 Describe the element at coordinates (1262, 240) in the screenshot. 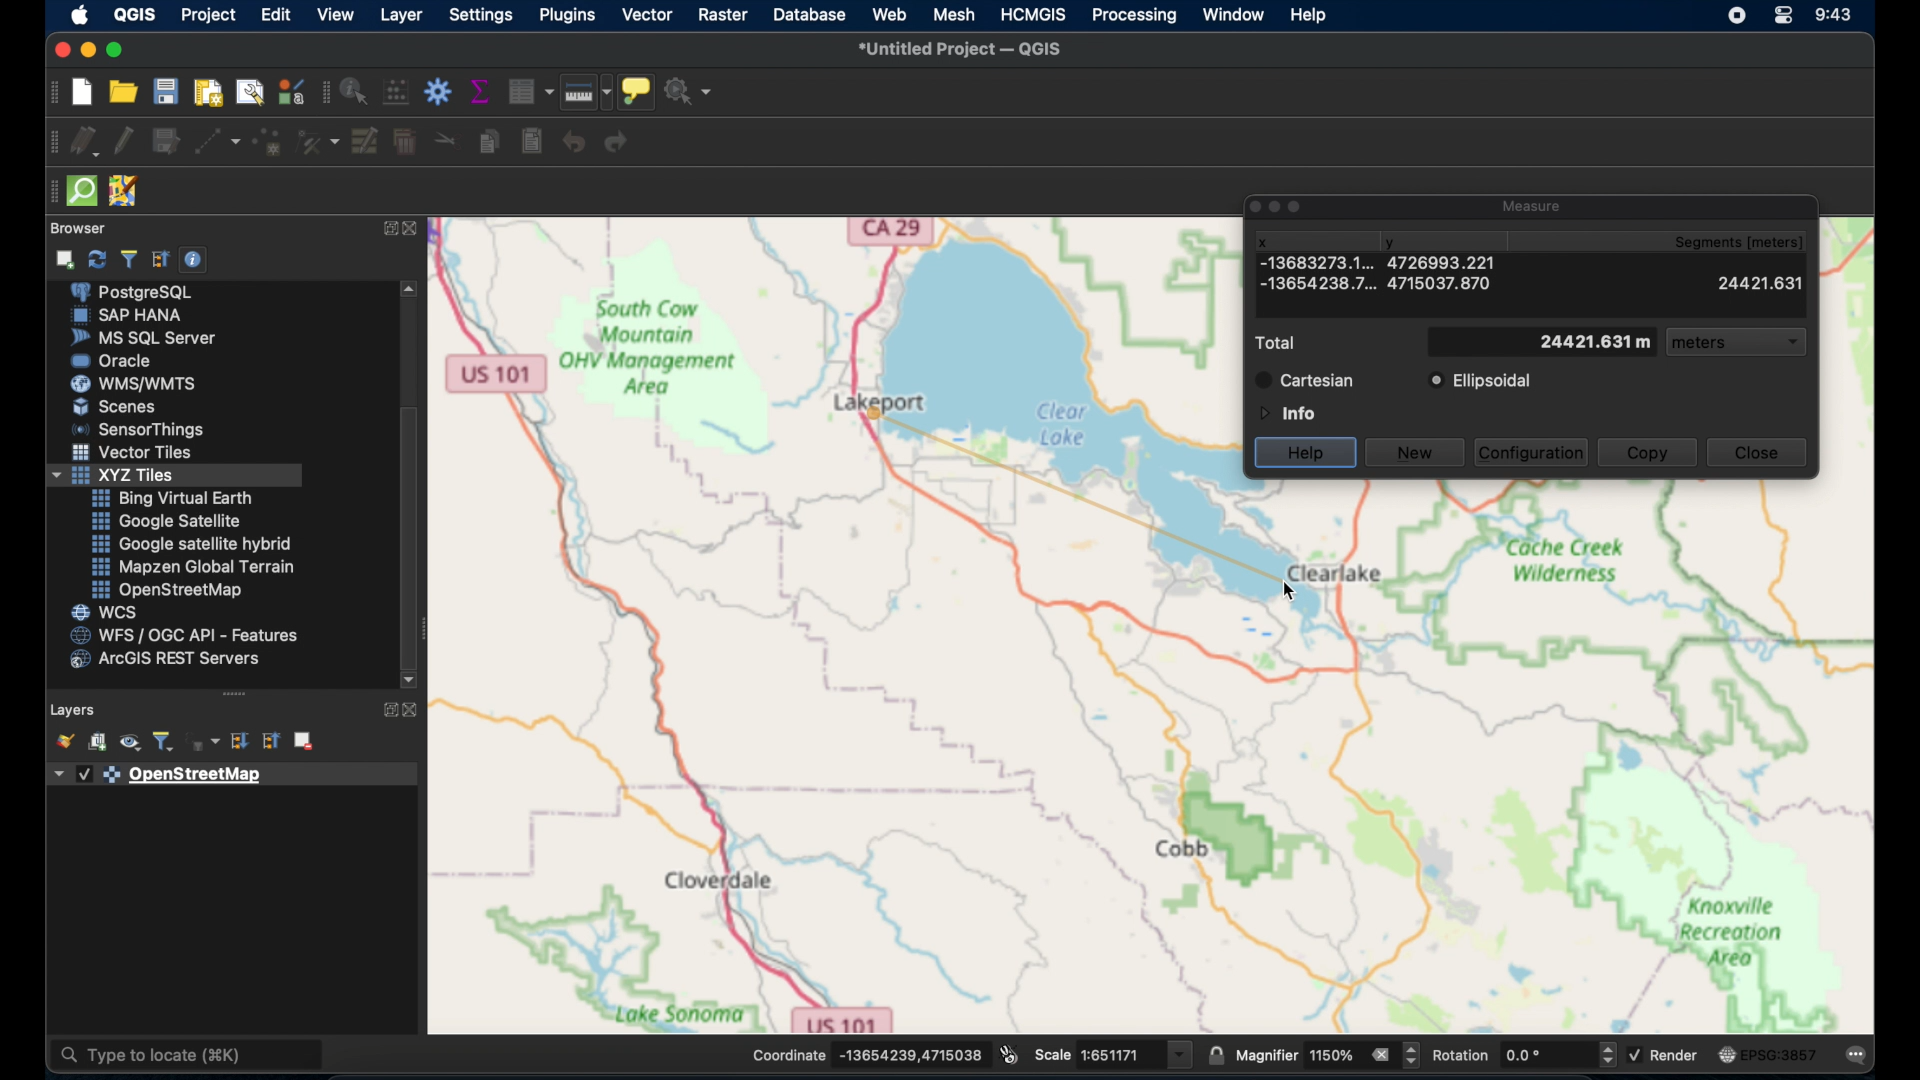

I see `x` at that location.